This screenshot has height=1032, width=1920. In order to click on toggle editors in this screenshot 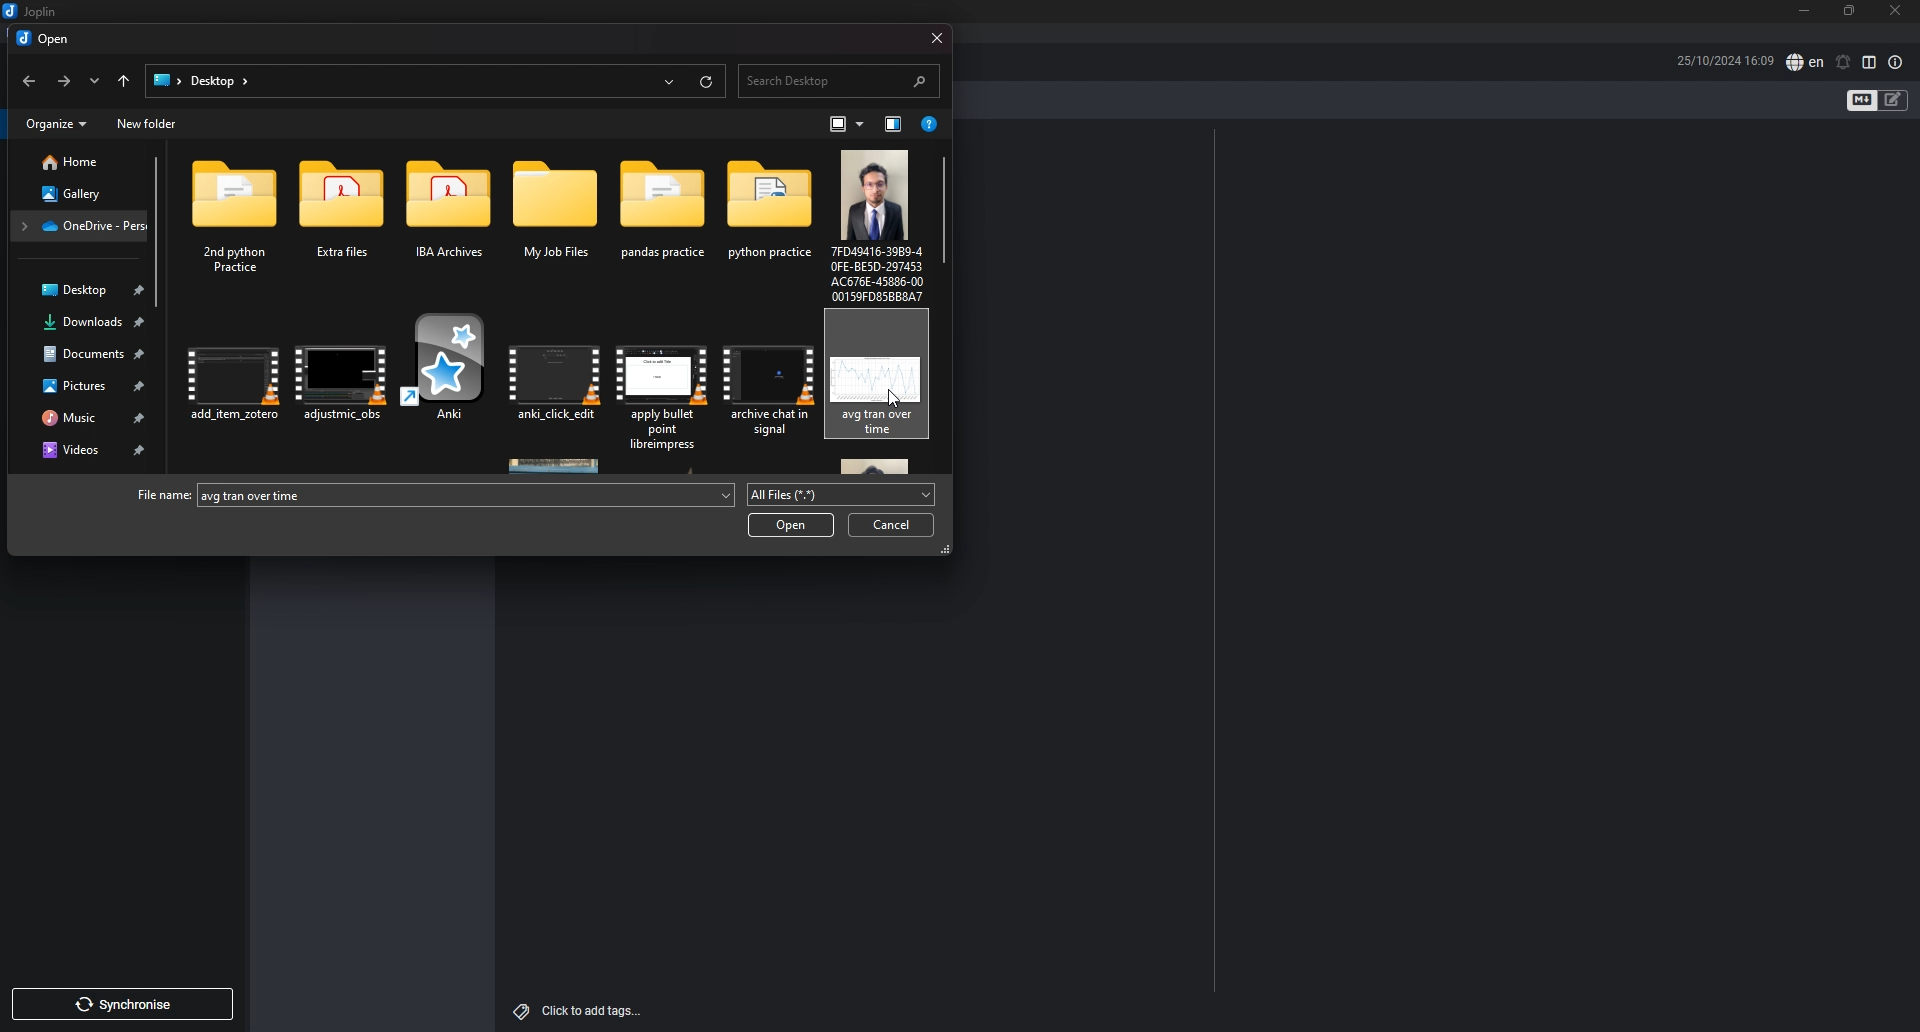, I will do `click(1862, 100)`.